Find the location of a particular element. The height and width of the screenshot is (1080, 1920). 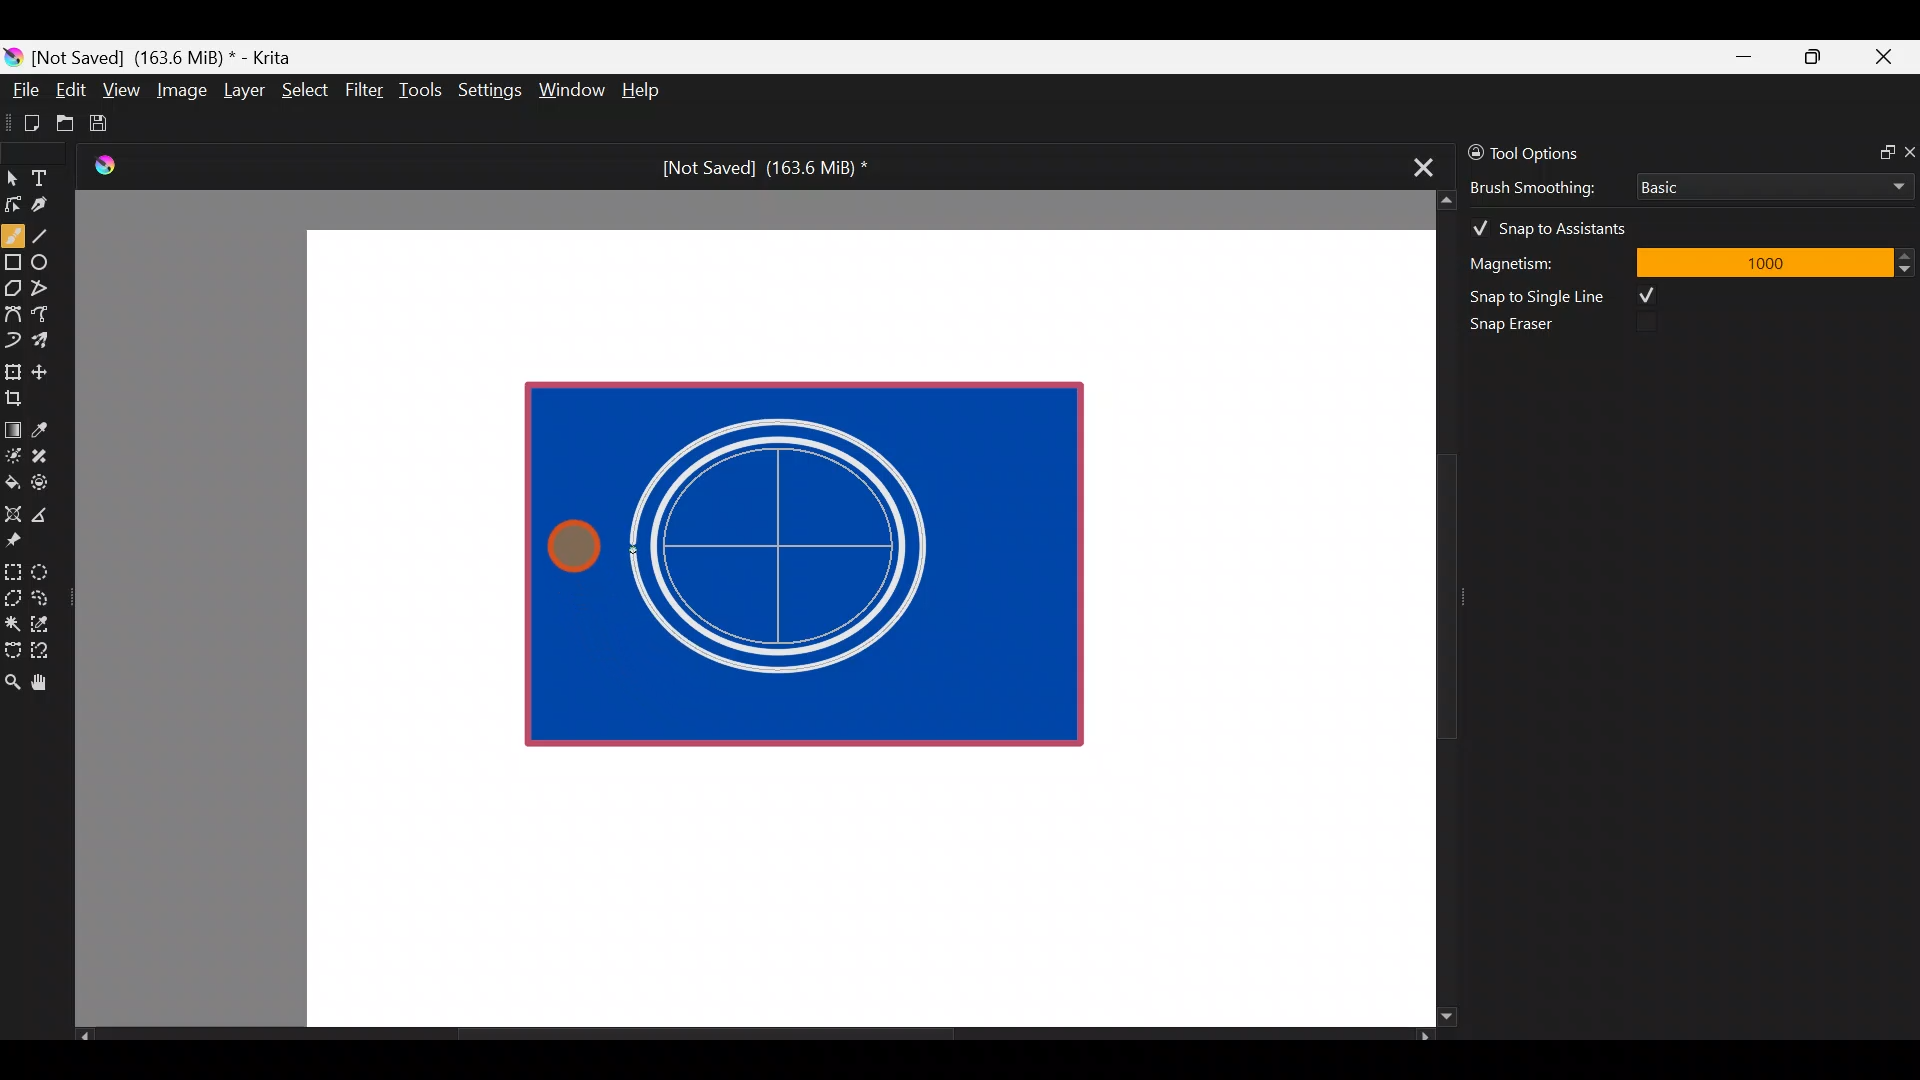

Calligraphy is located at coordinates (54, 208).